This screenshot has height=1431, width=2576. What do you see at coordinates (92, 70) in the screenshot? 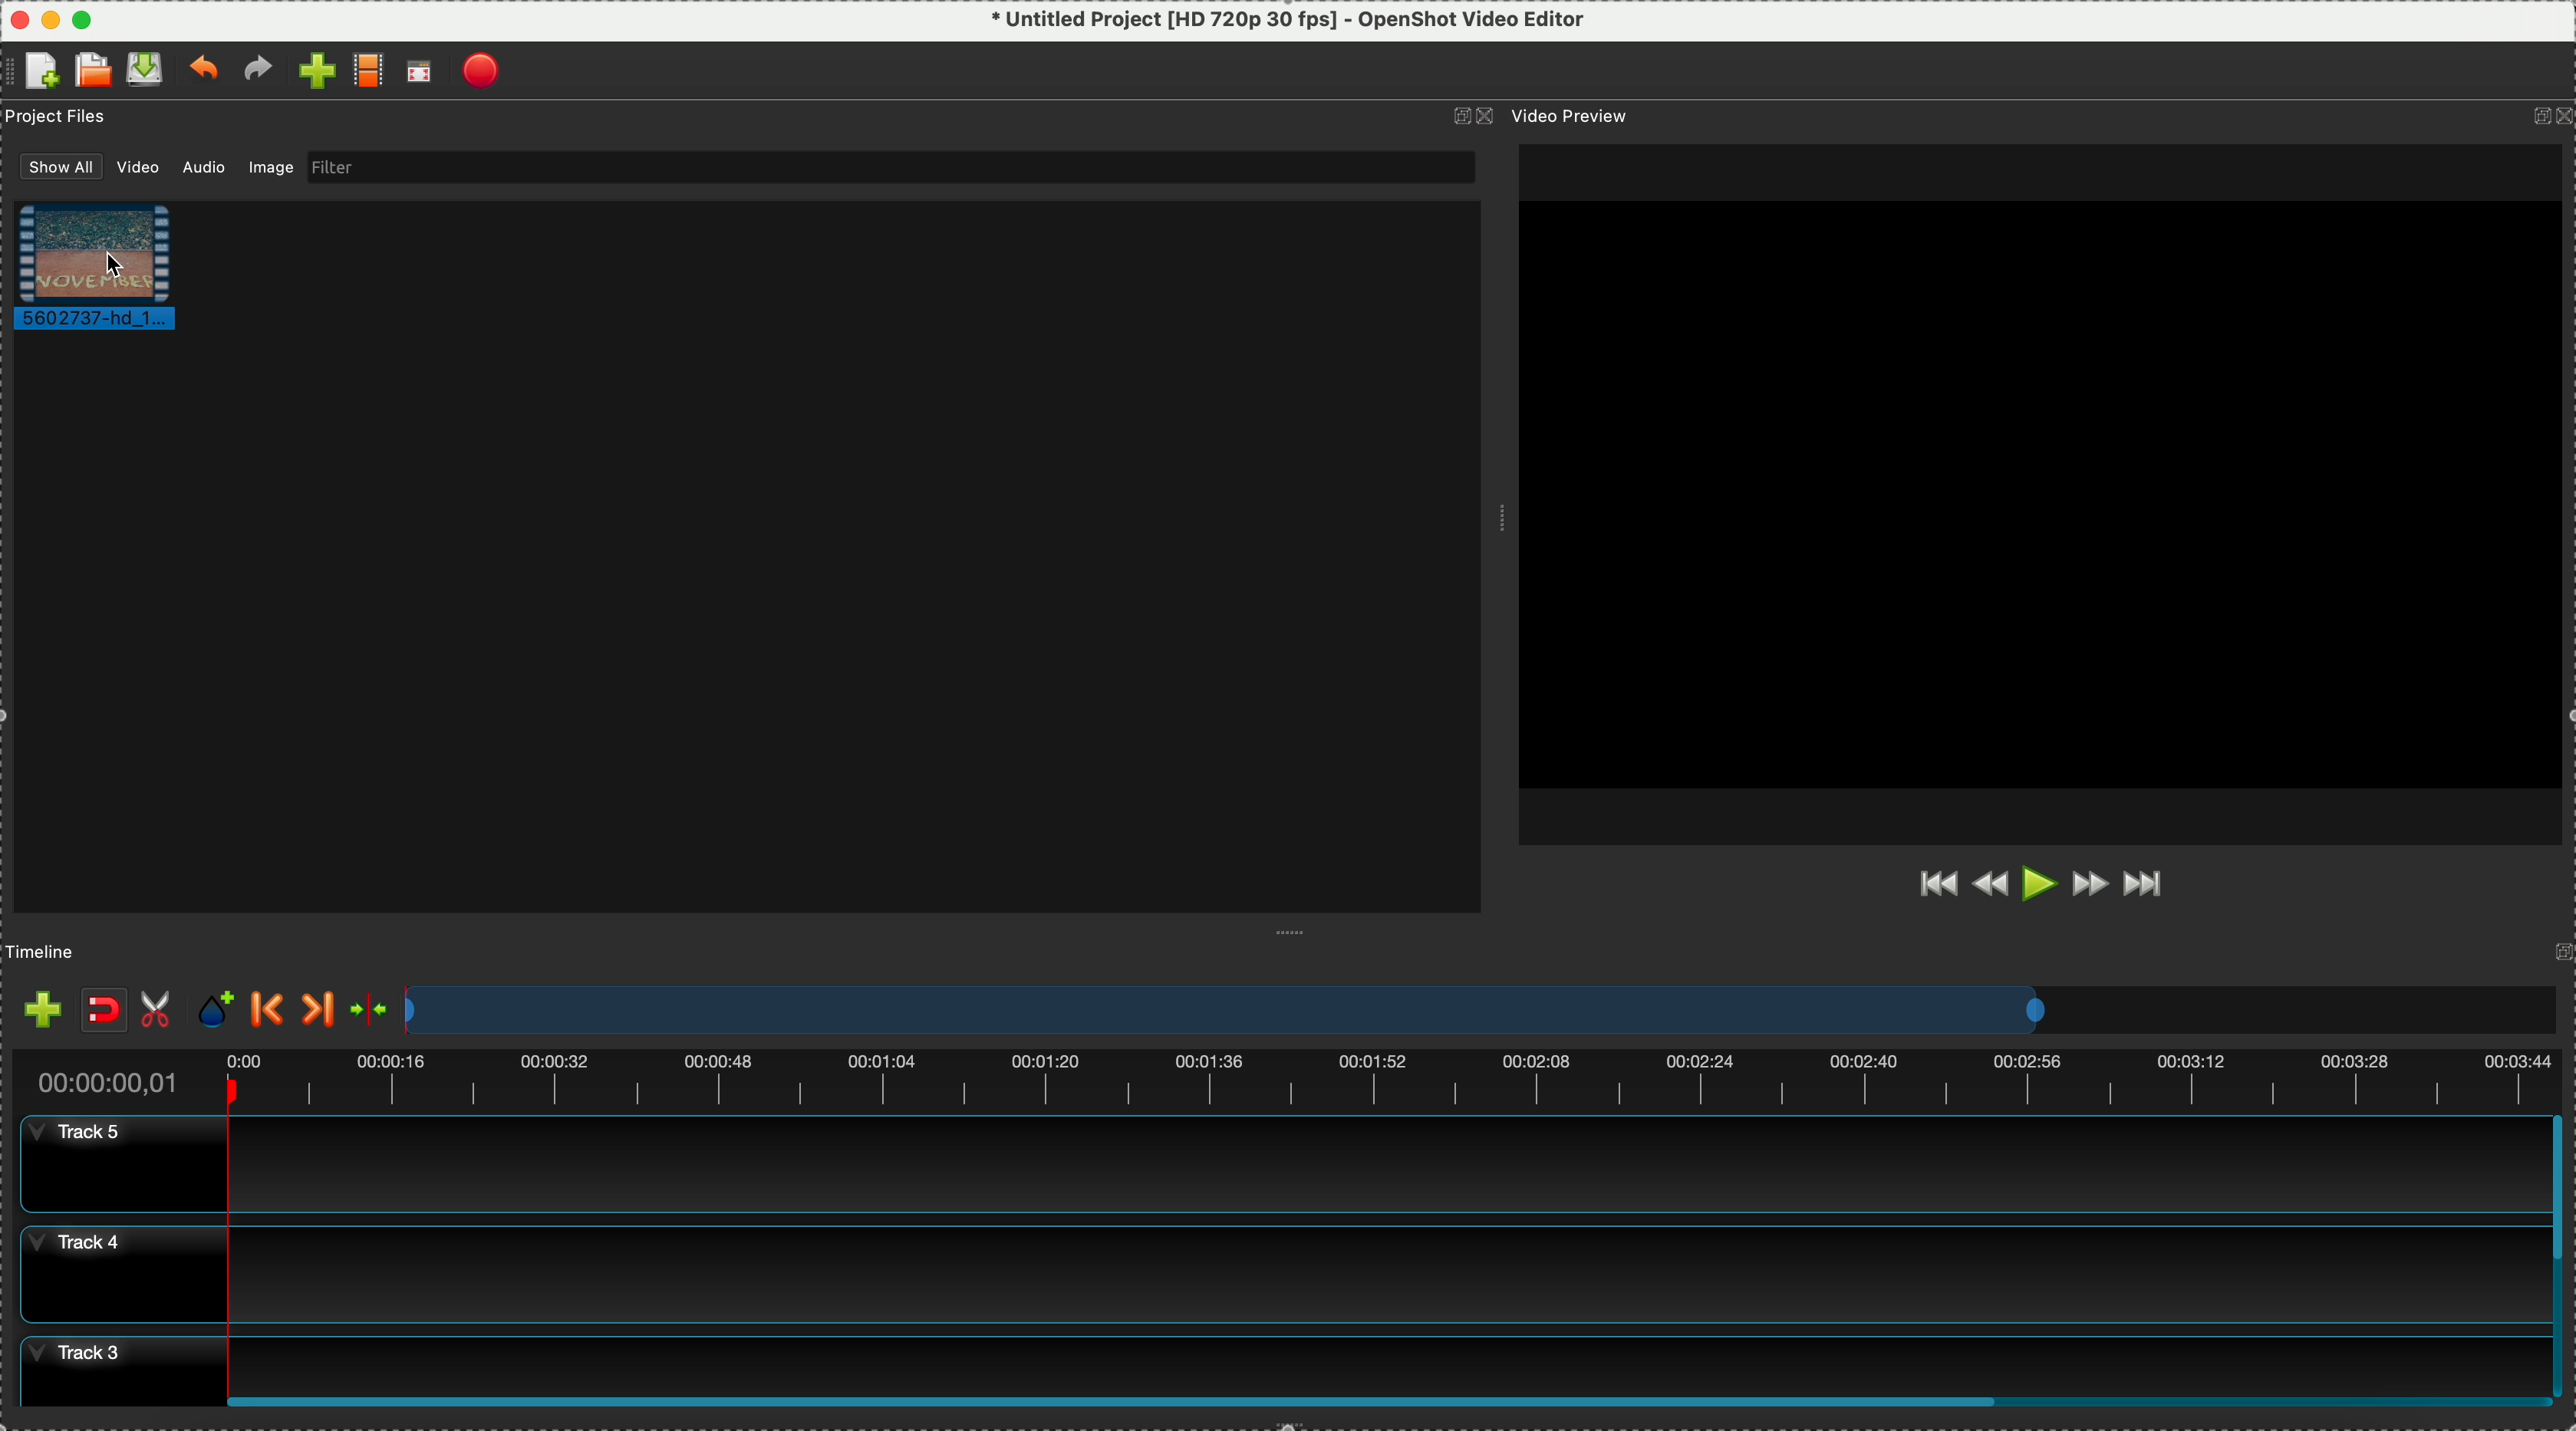
I see `open a recent file` at bounding box center [92, 70].